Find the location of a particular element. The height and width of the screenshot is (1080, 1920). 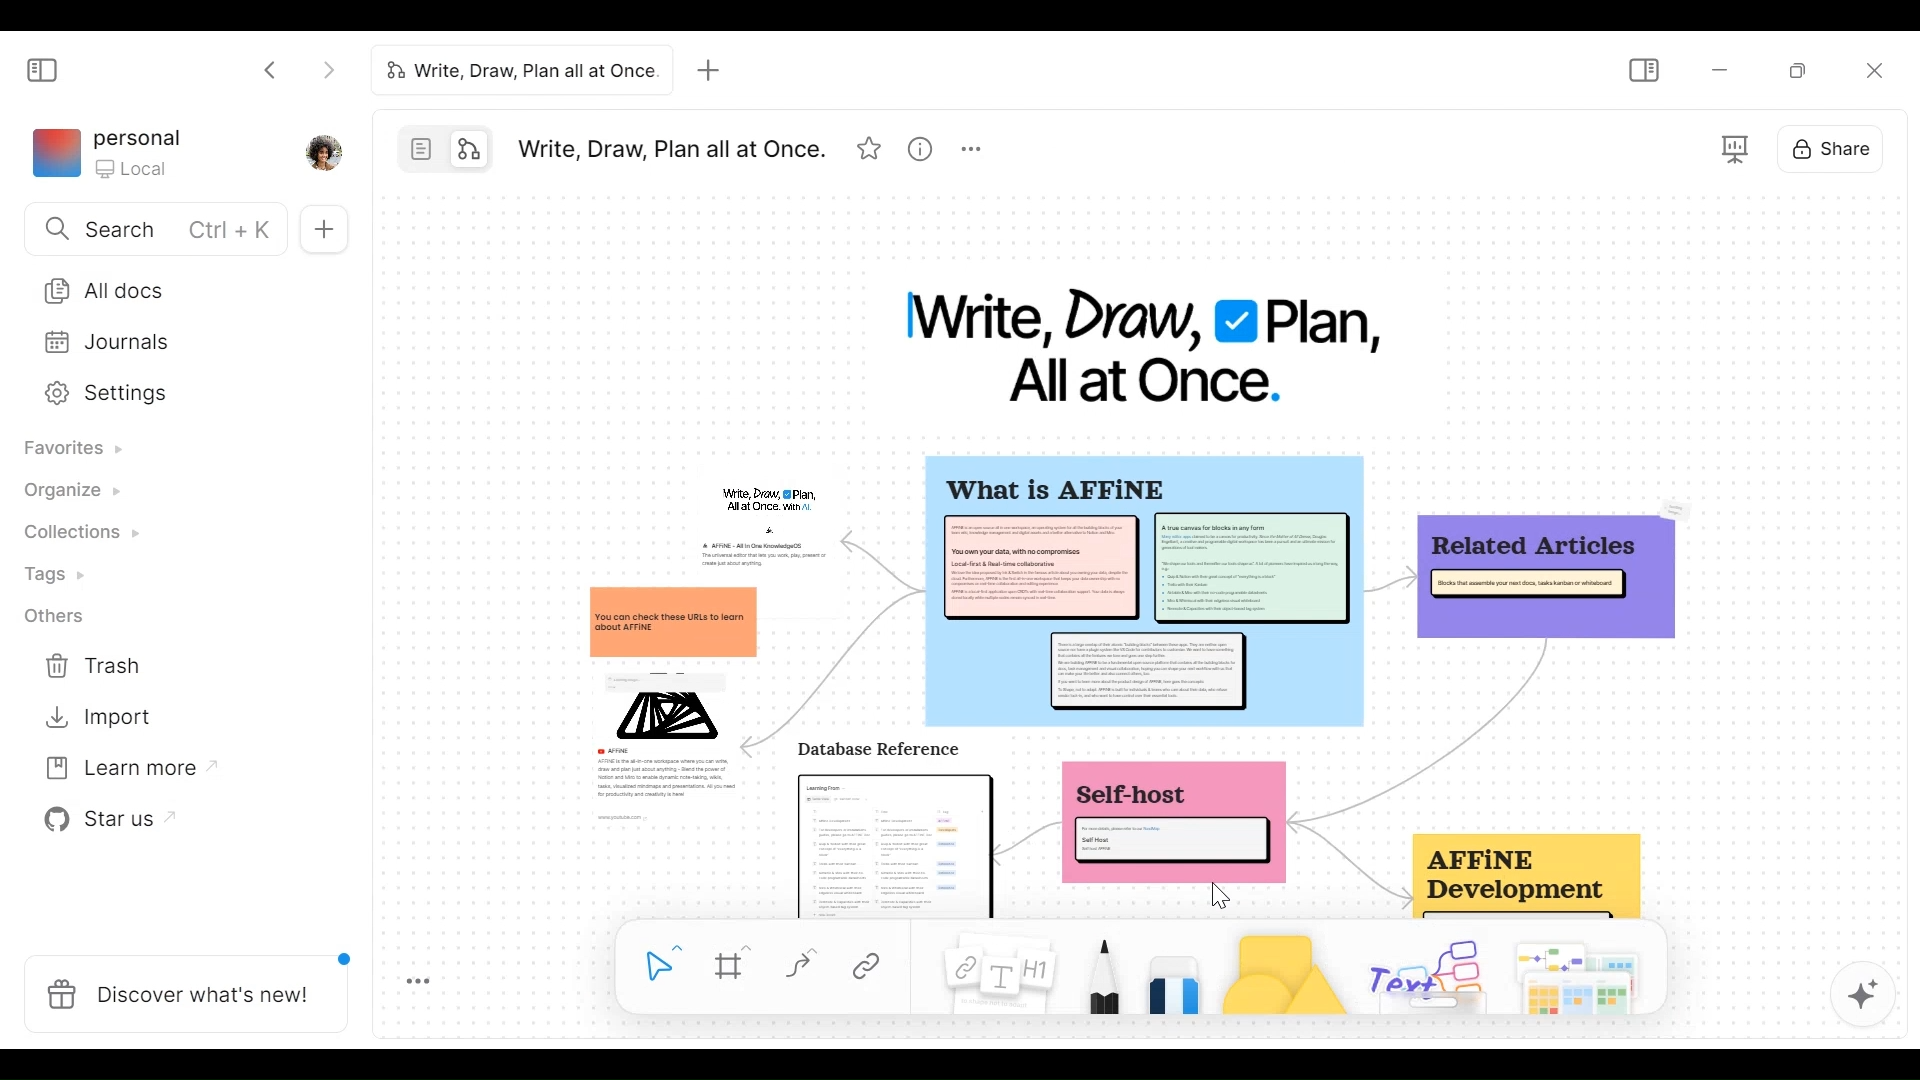

Share is located at coordinates (1829, 148).